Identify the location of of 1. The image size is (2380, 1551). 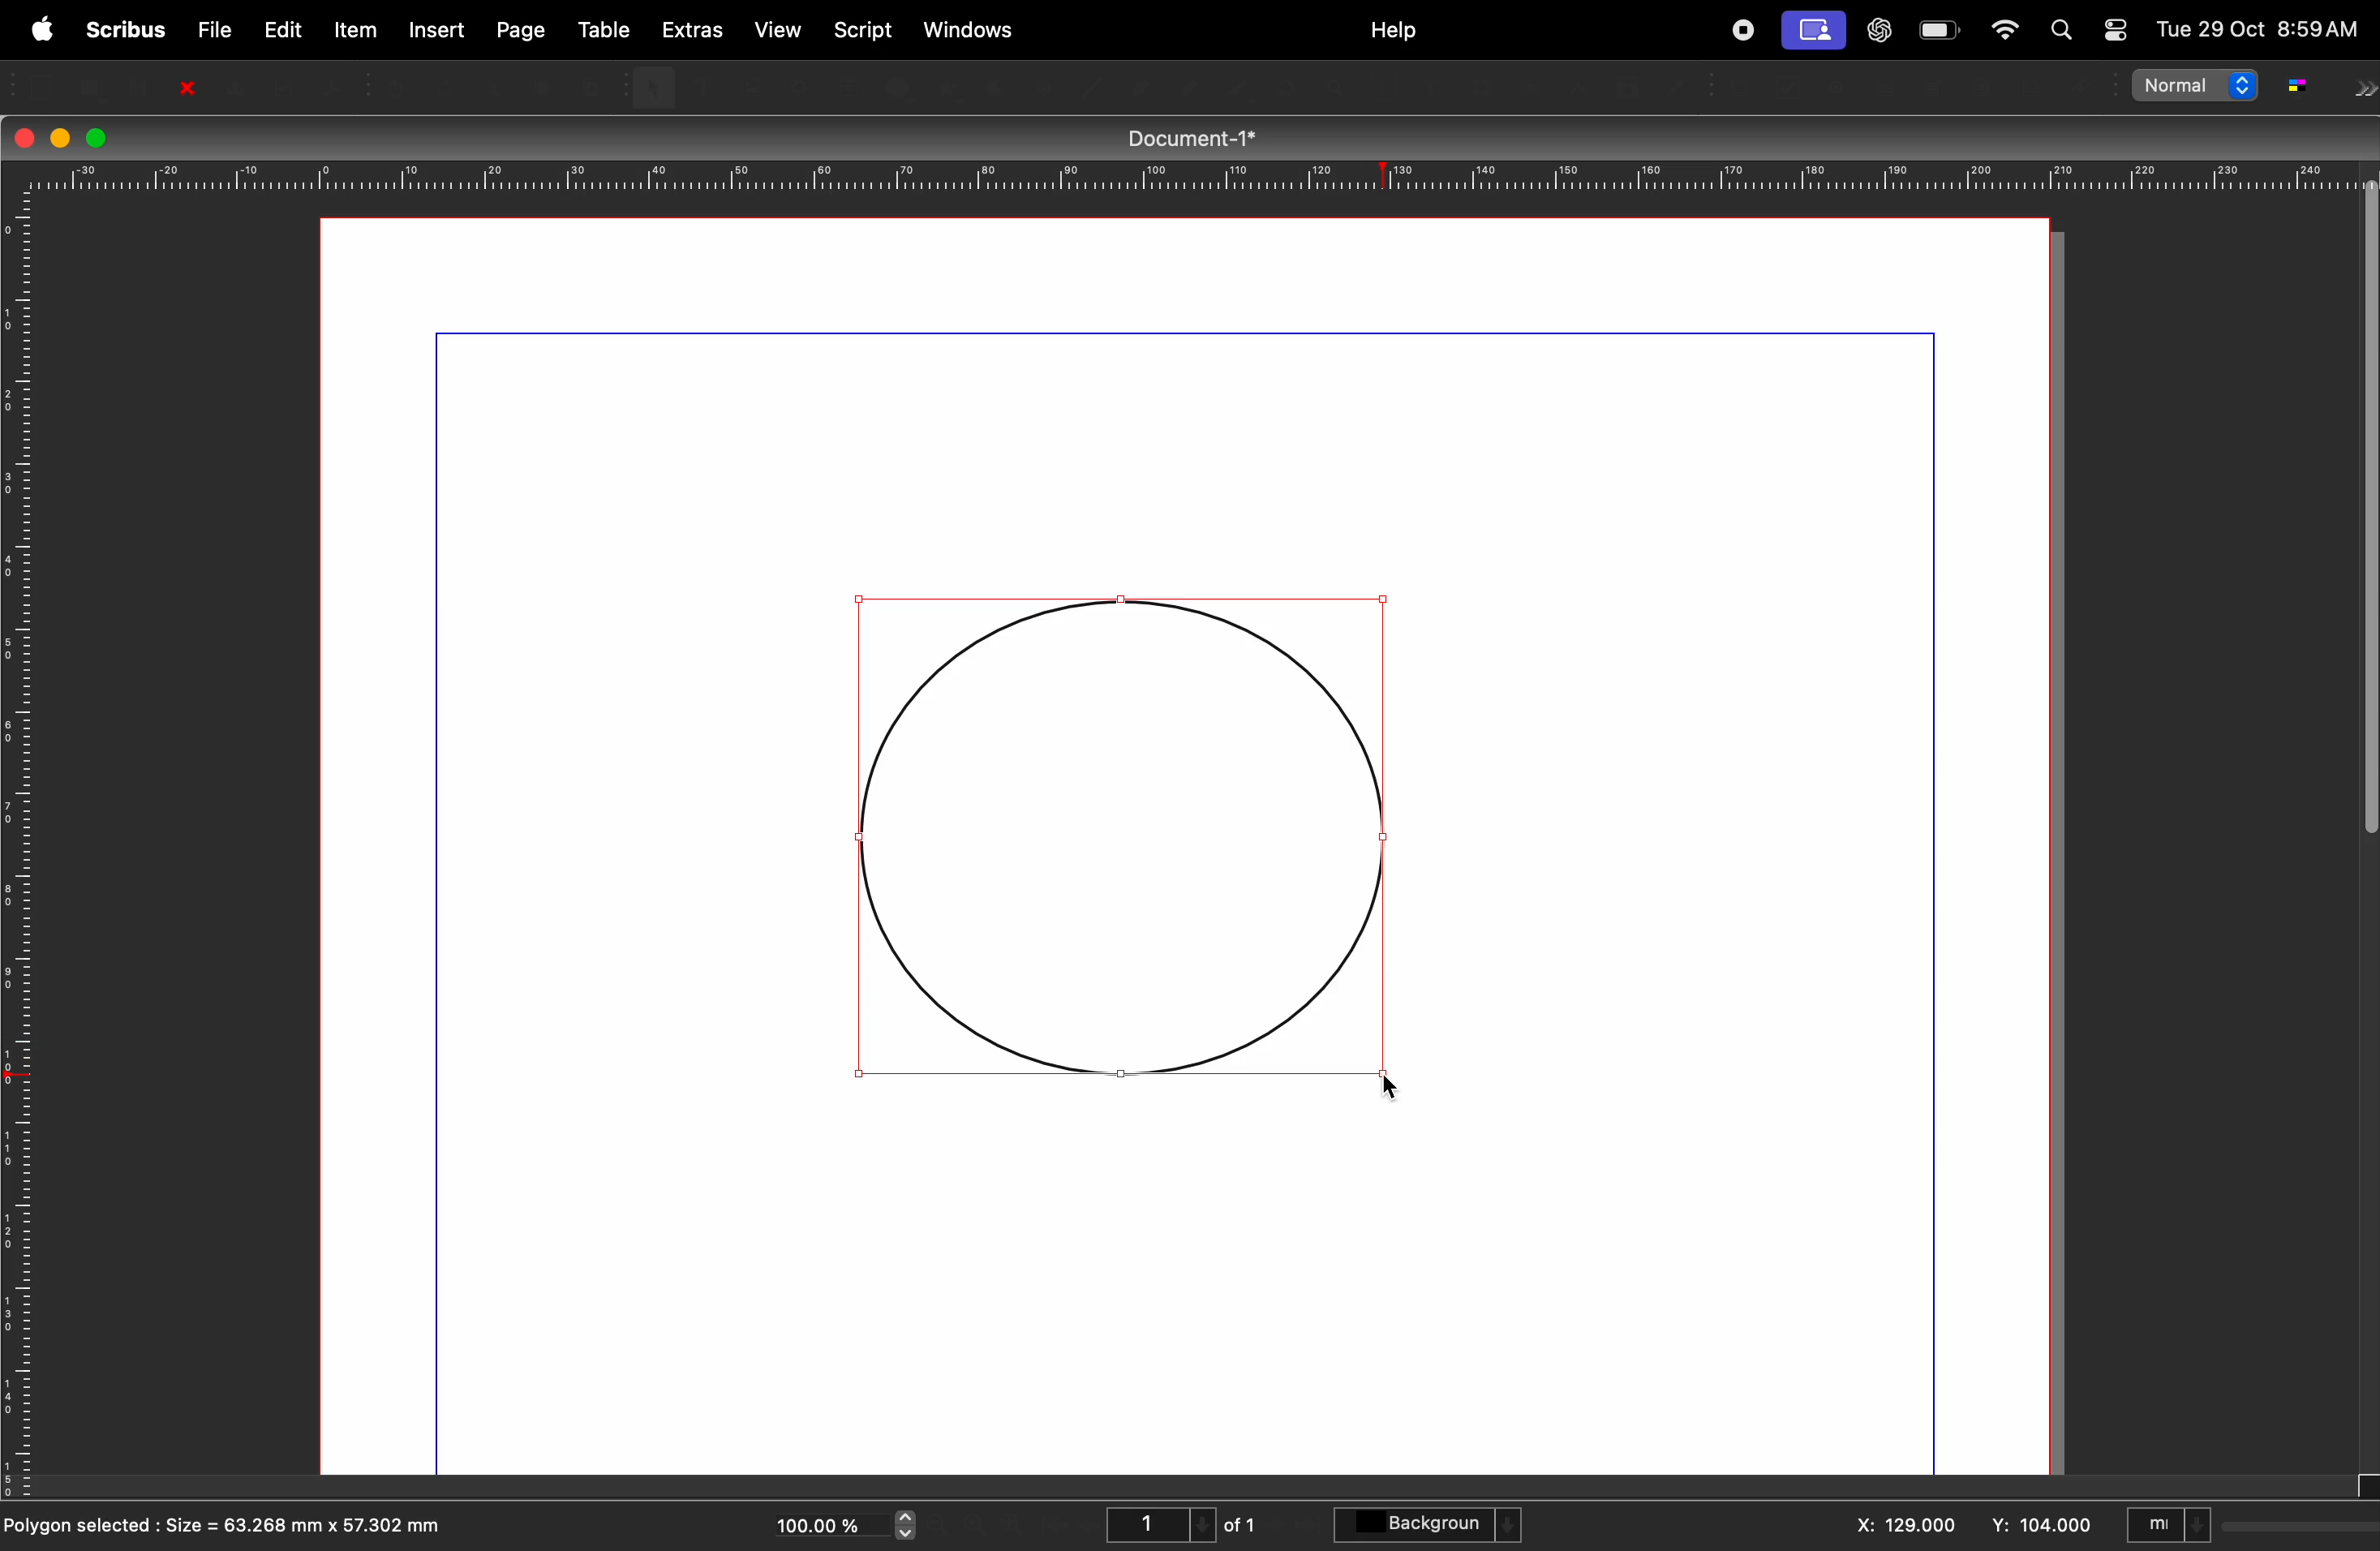
(1243, 1523).